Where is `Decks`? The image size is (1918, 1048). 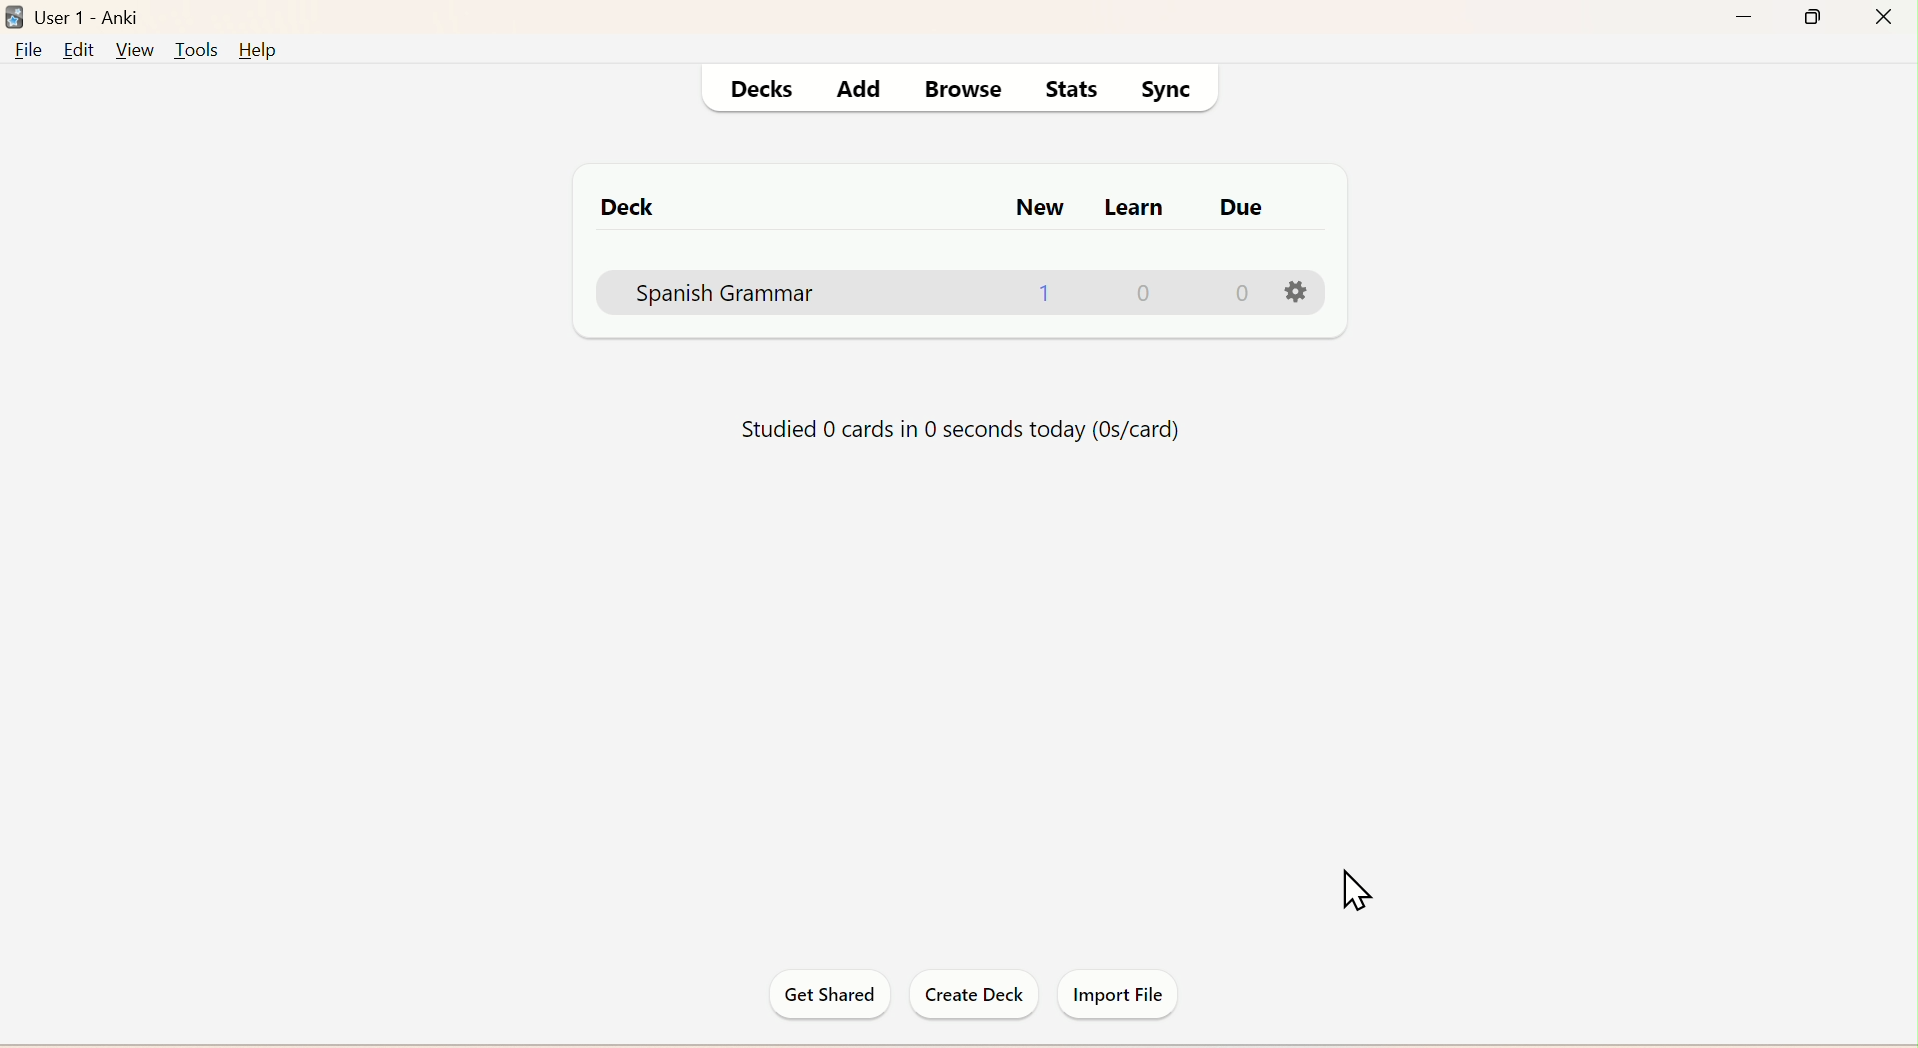
Decks is located at coordinates (761, 88).